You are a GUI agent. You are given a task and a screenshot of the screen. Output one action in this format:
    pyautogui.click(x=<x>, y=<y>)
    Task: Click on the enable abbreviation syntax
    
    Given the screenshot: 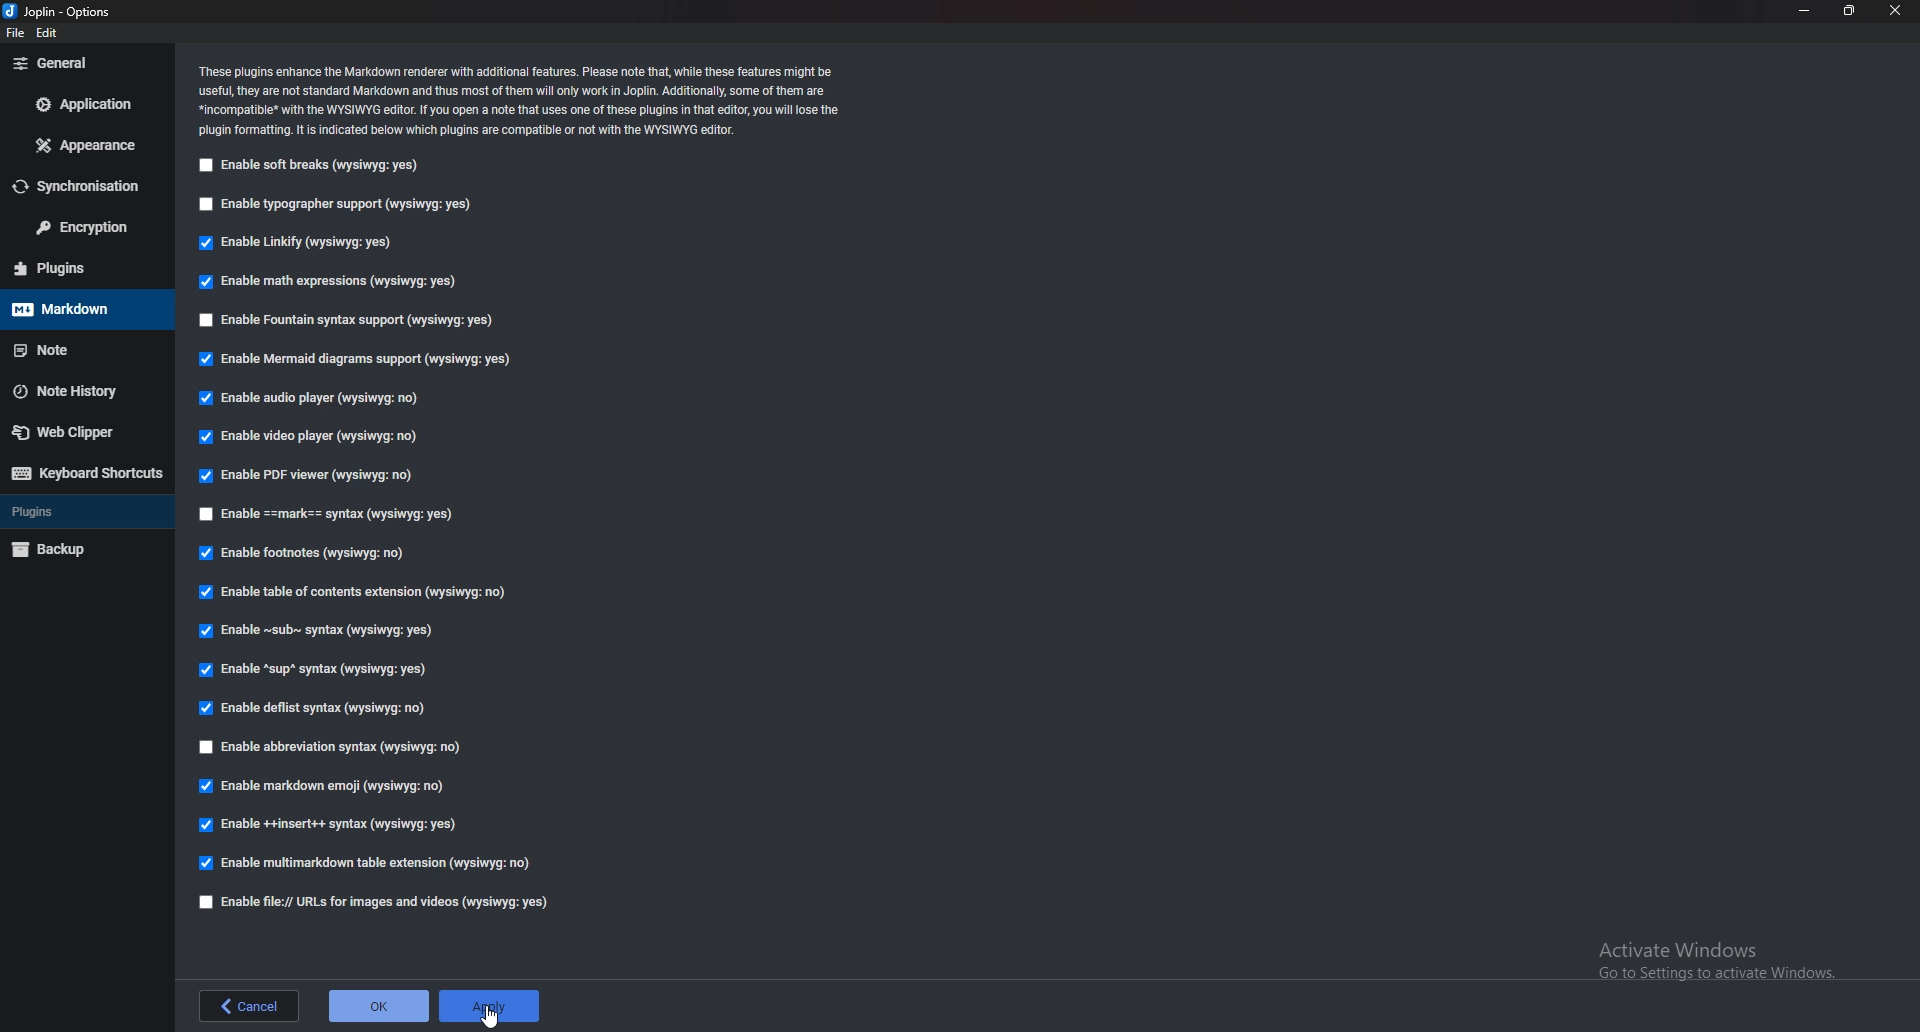 What is the action you would take?
    pyautogui.click(x=347, y=750)
    